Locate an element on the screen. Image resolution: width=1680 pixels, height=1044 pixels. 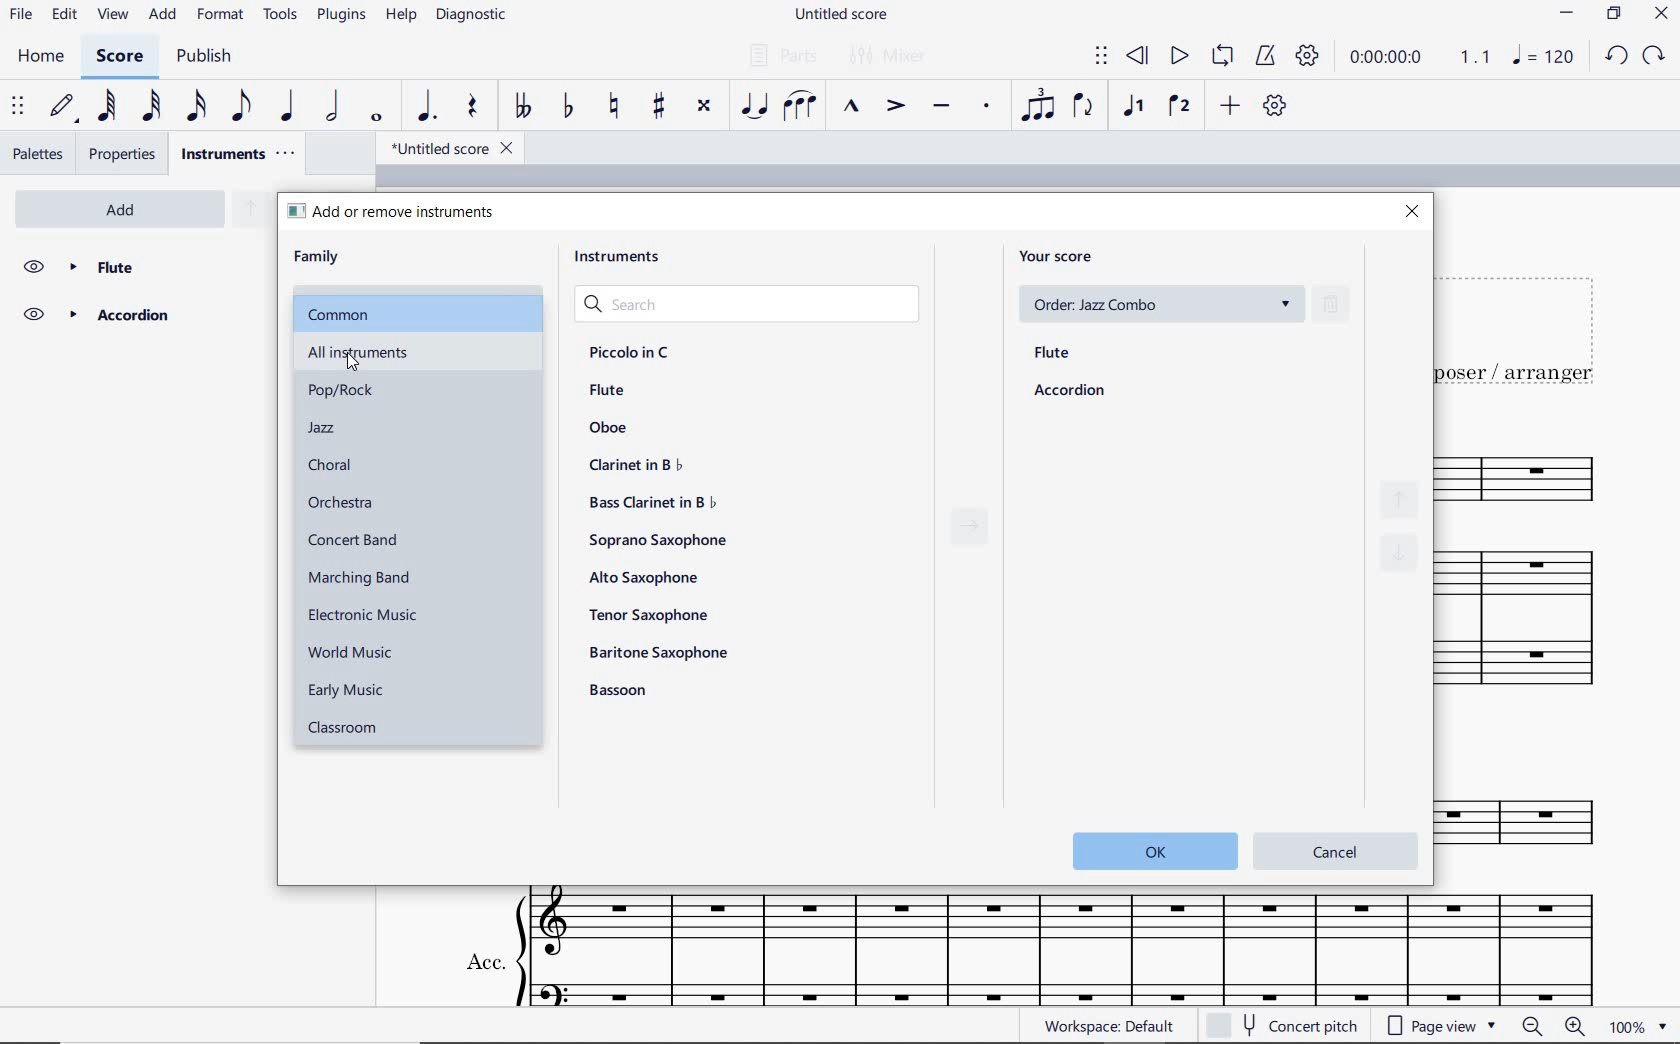
world music is located at coordinates (356, 652).